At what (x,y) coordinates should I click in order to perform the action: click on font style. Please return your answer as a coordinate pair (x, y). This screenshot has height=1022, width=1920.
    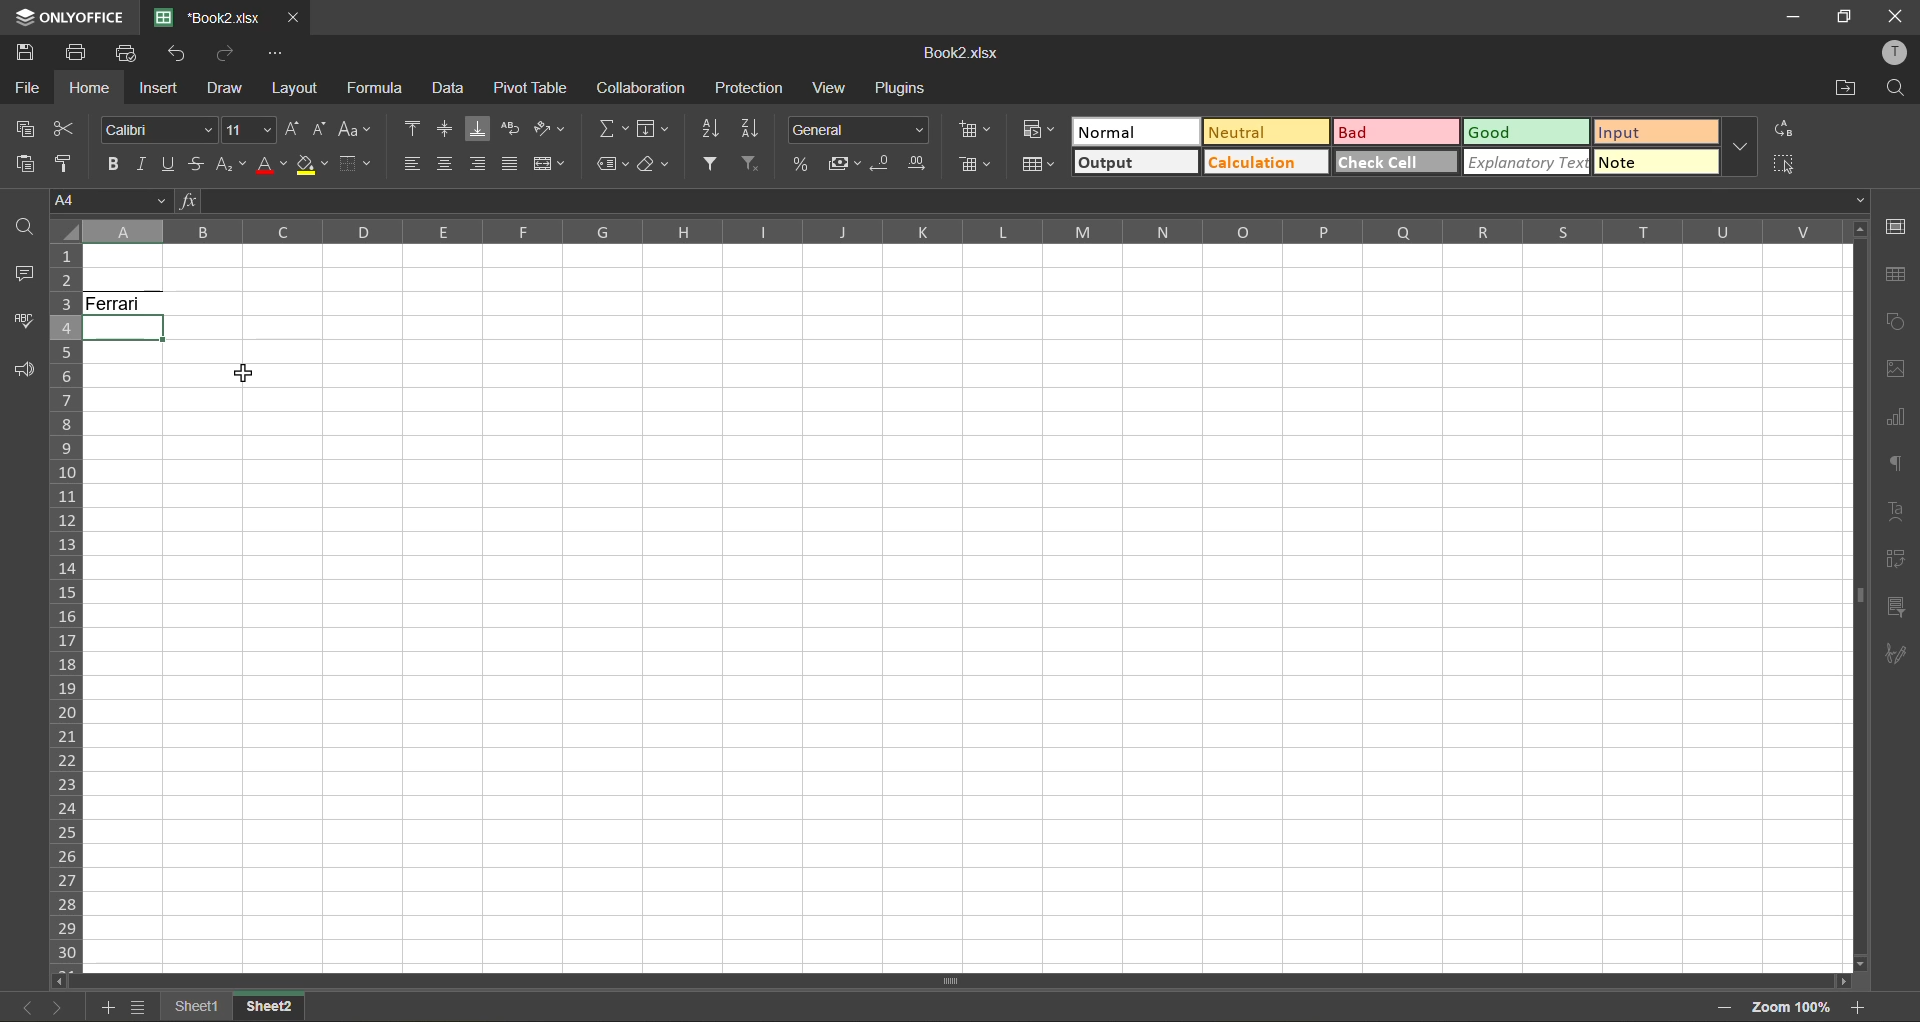
    Looking at the image, I should click on (157, 130).